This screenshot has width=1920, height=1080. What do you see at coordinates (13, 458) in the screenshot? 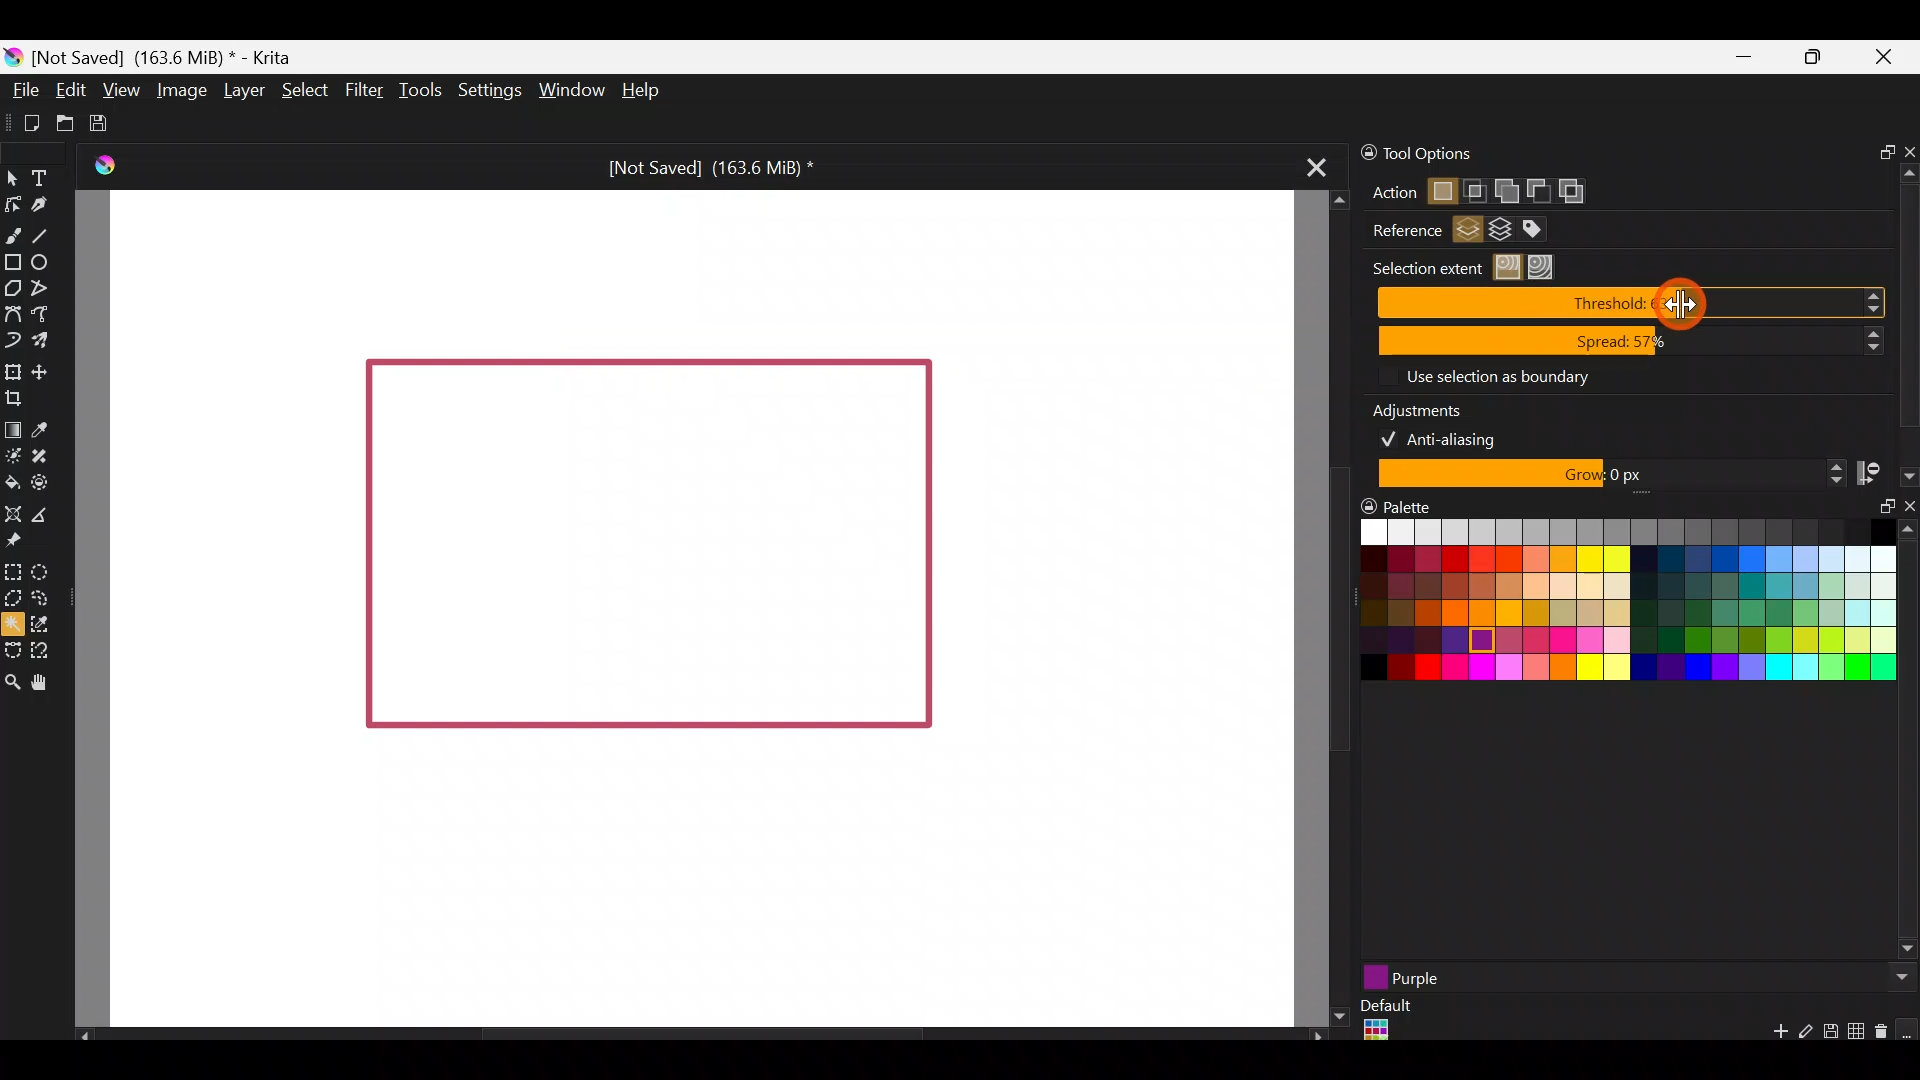
I see `Colourise mask tool` at bounding box center [13, 458].